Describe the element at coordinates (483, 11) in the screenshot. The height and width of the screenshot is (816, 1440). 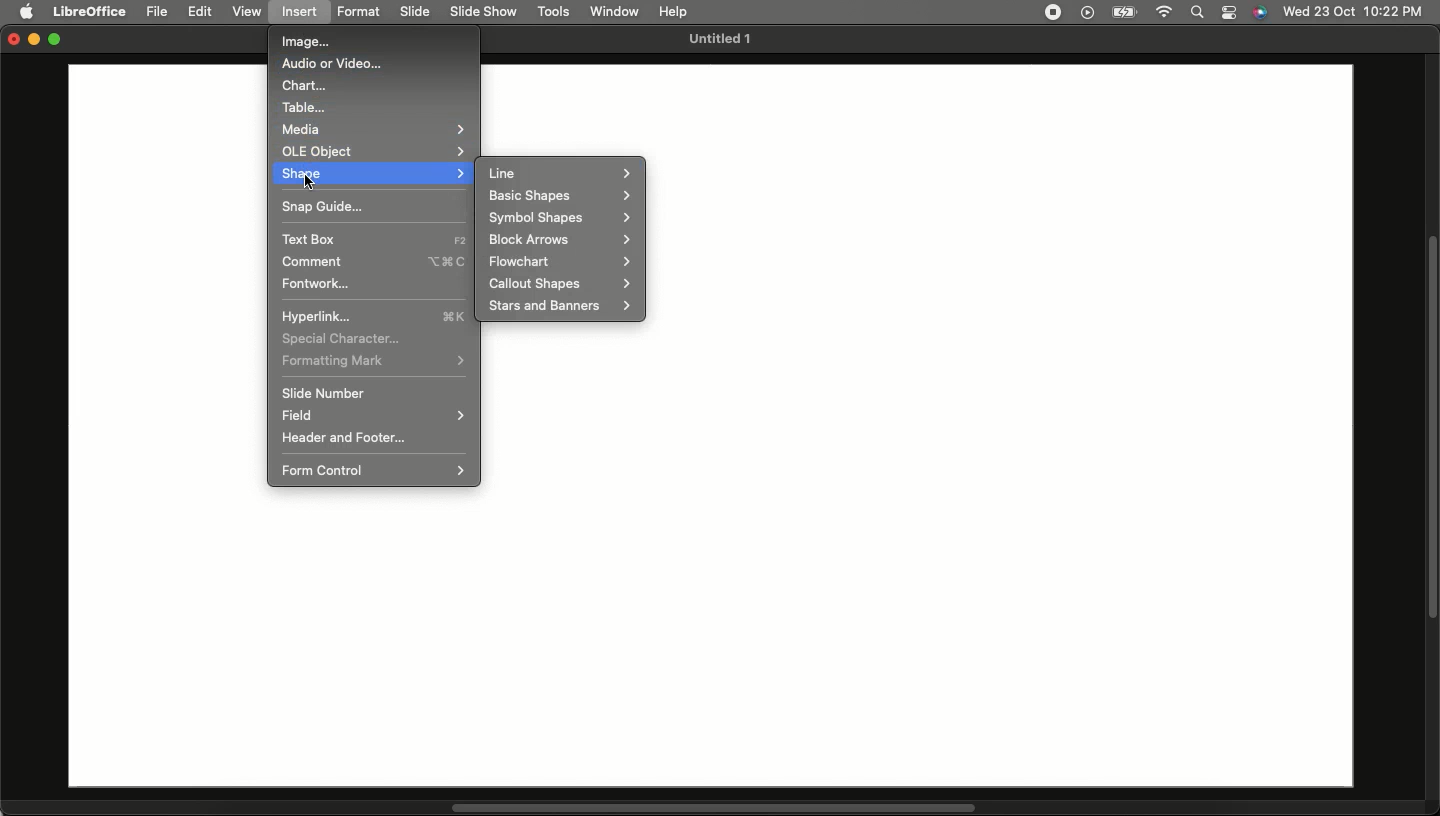
I see `Slide show` at that location.